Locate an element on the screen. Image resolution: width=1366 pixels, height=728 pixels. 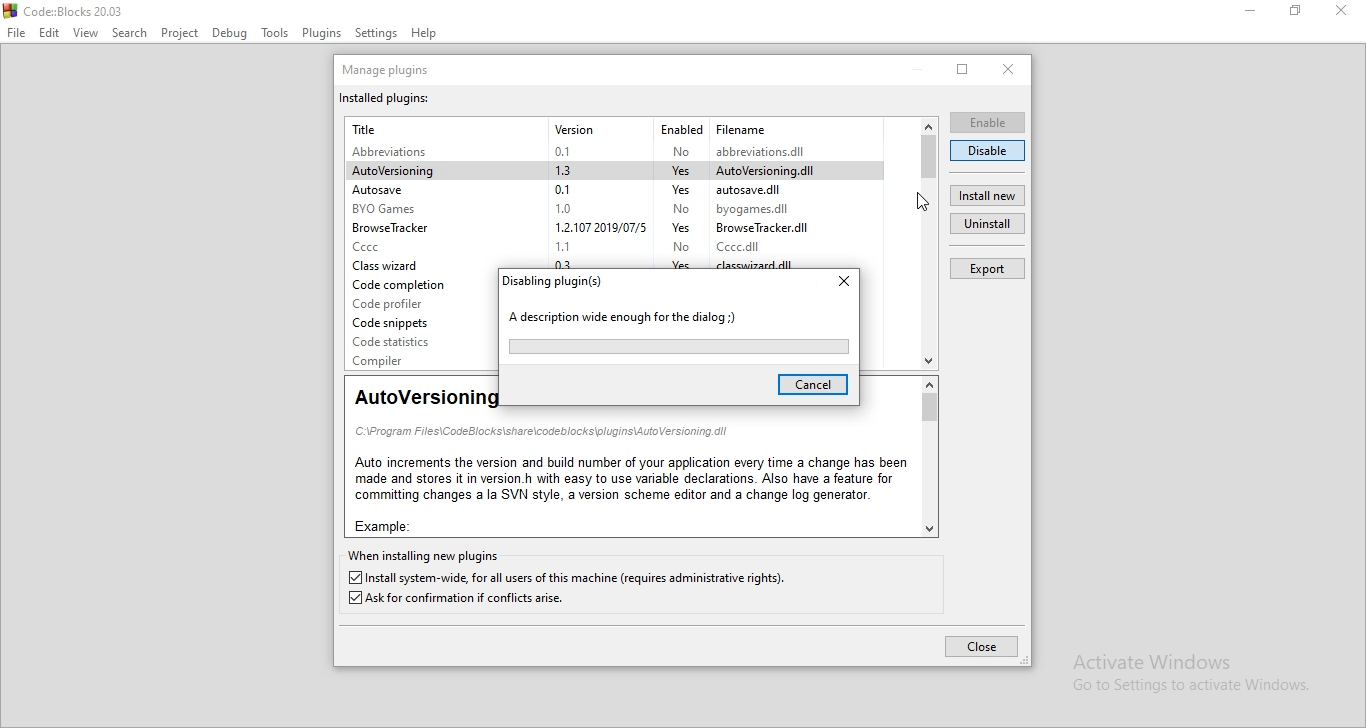
disabling plugin(s) is located at coordinates (556, 281).